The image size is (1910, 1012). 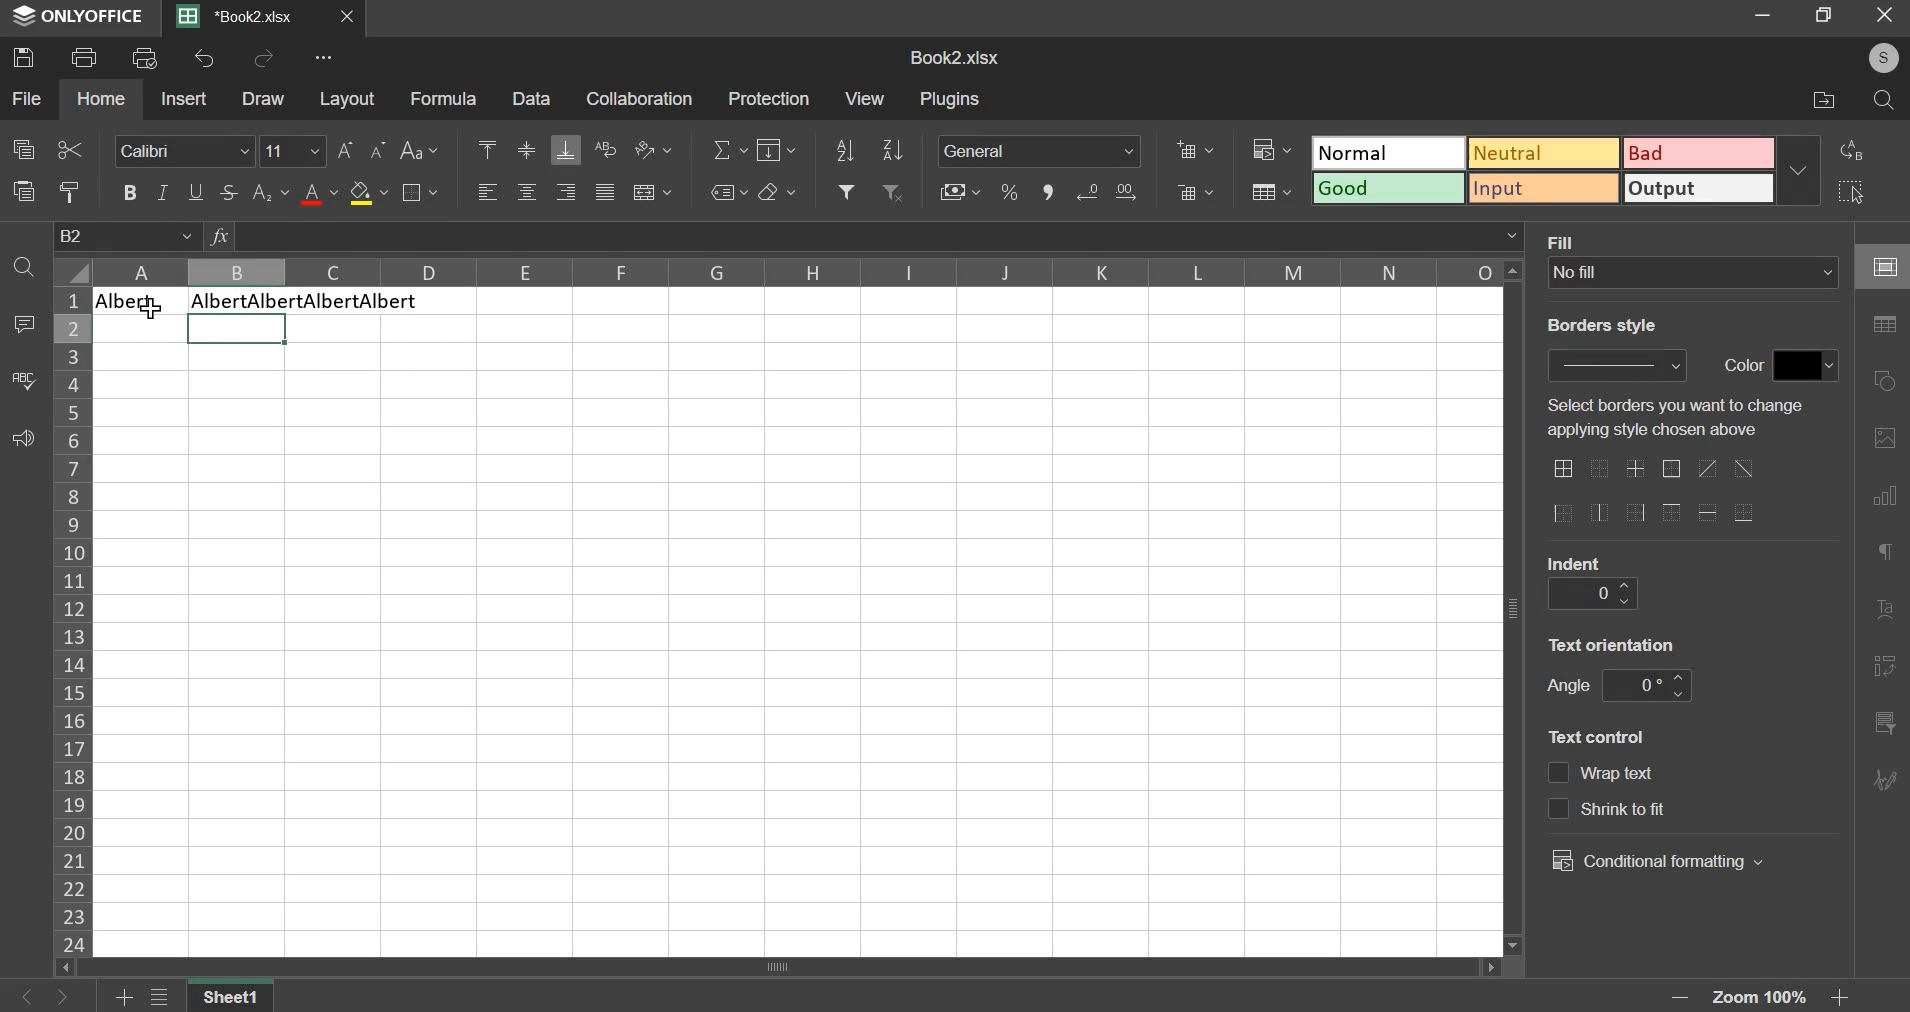 What do you see at coordinates (72, 997) in the screenshot?
I see `go forward` at bounding box center [72, 997].